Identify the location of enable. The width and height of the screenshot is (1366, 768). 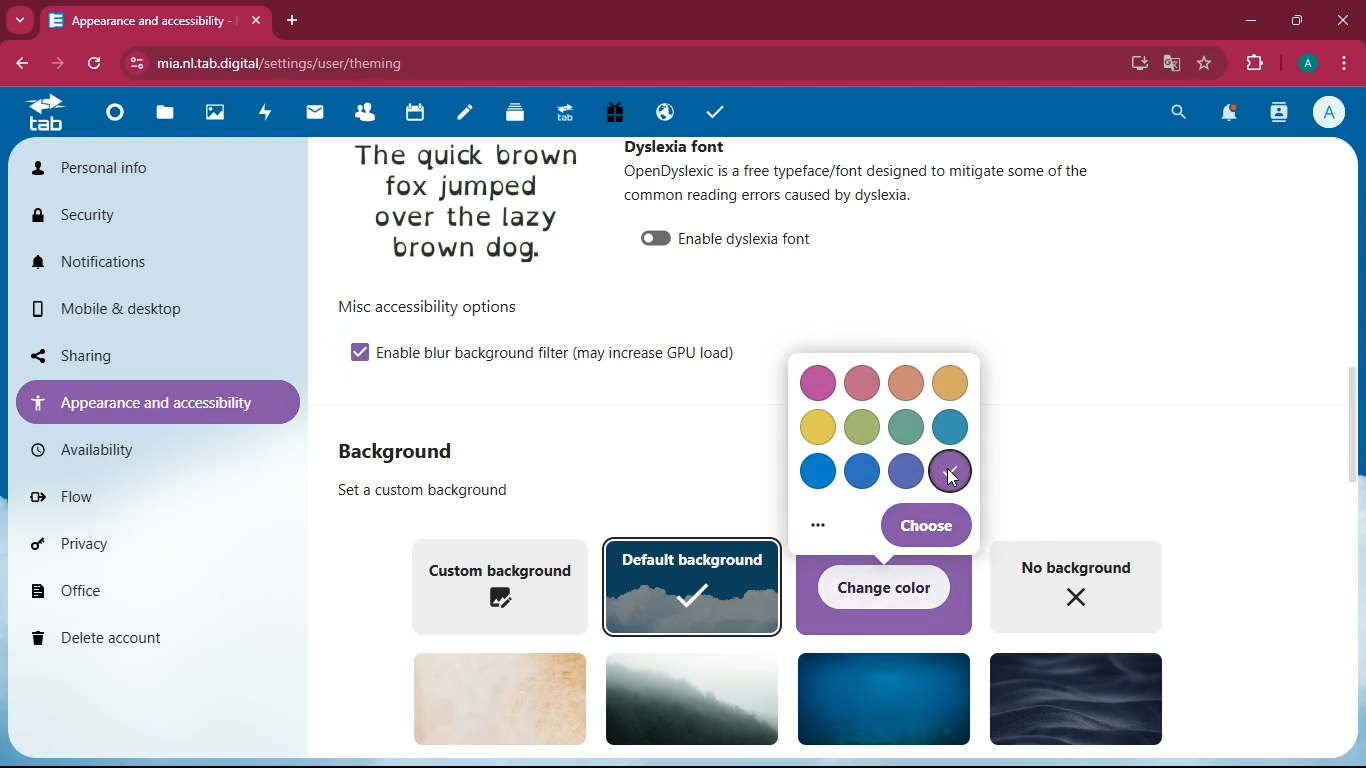
(359, 351).